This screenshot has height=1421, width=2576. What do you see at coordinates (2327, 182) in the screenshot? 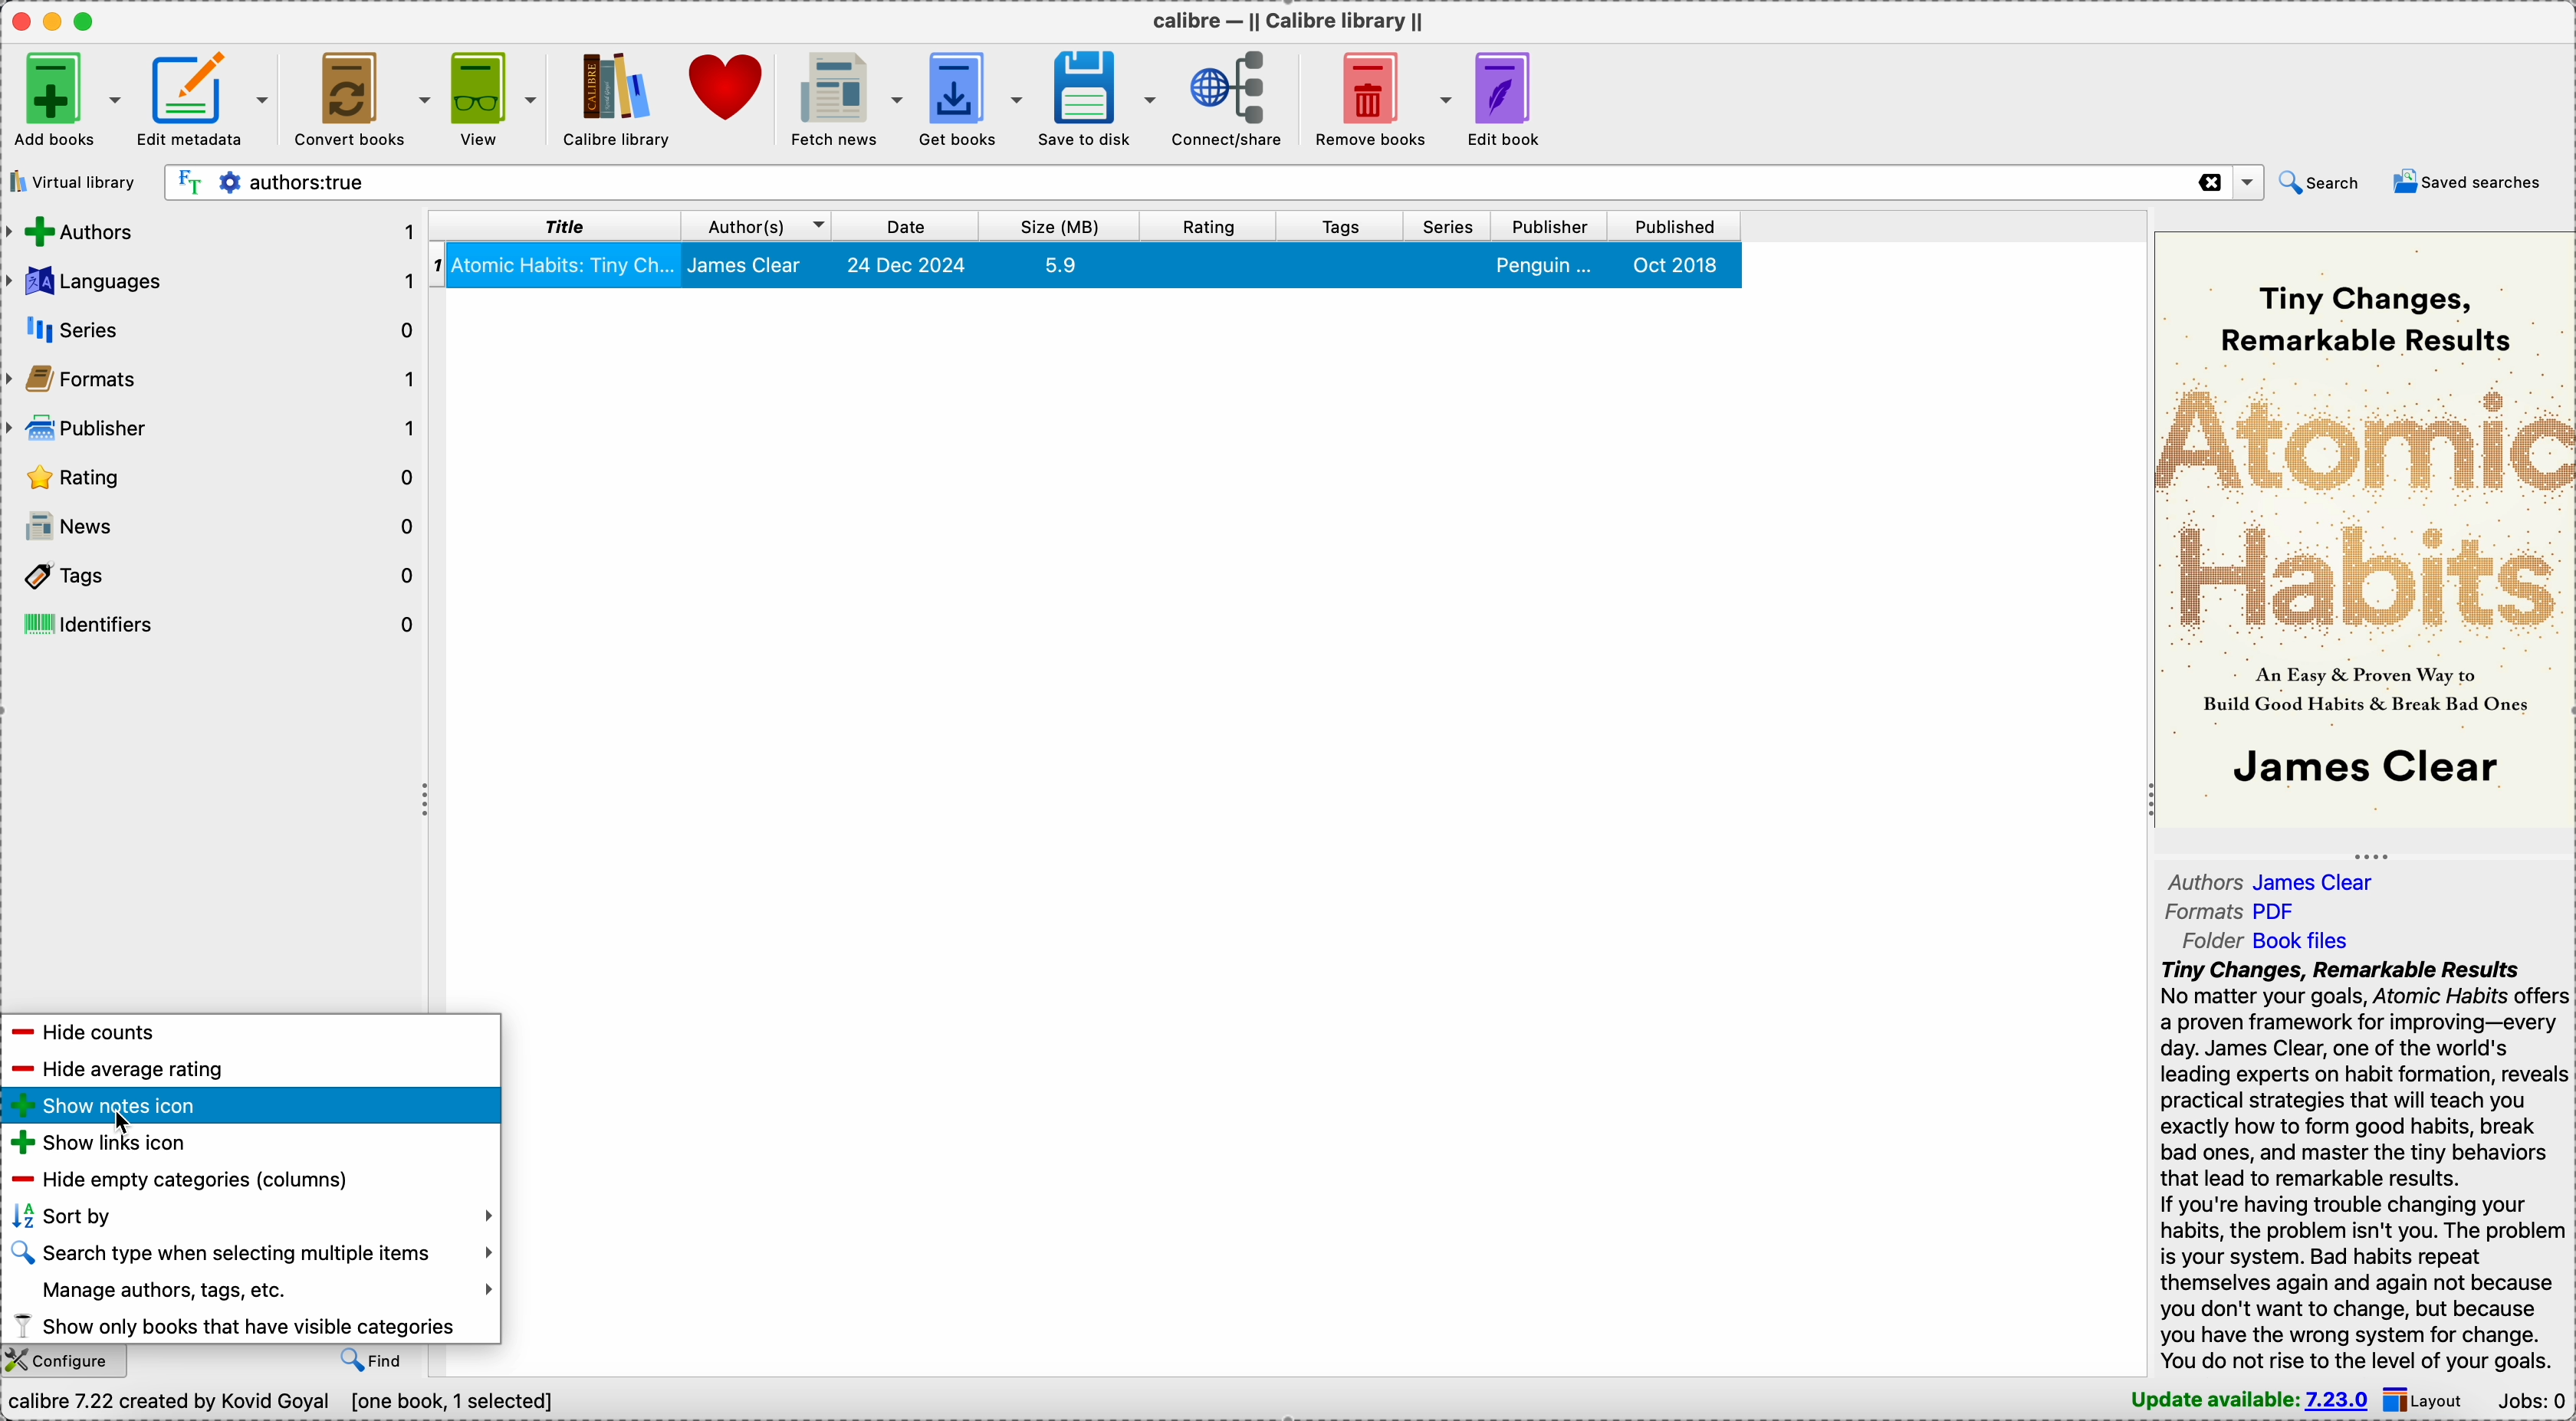
I see `search` at bounding box center [2327, 182].